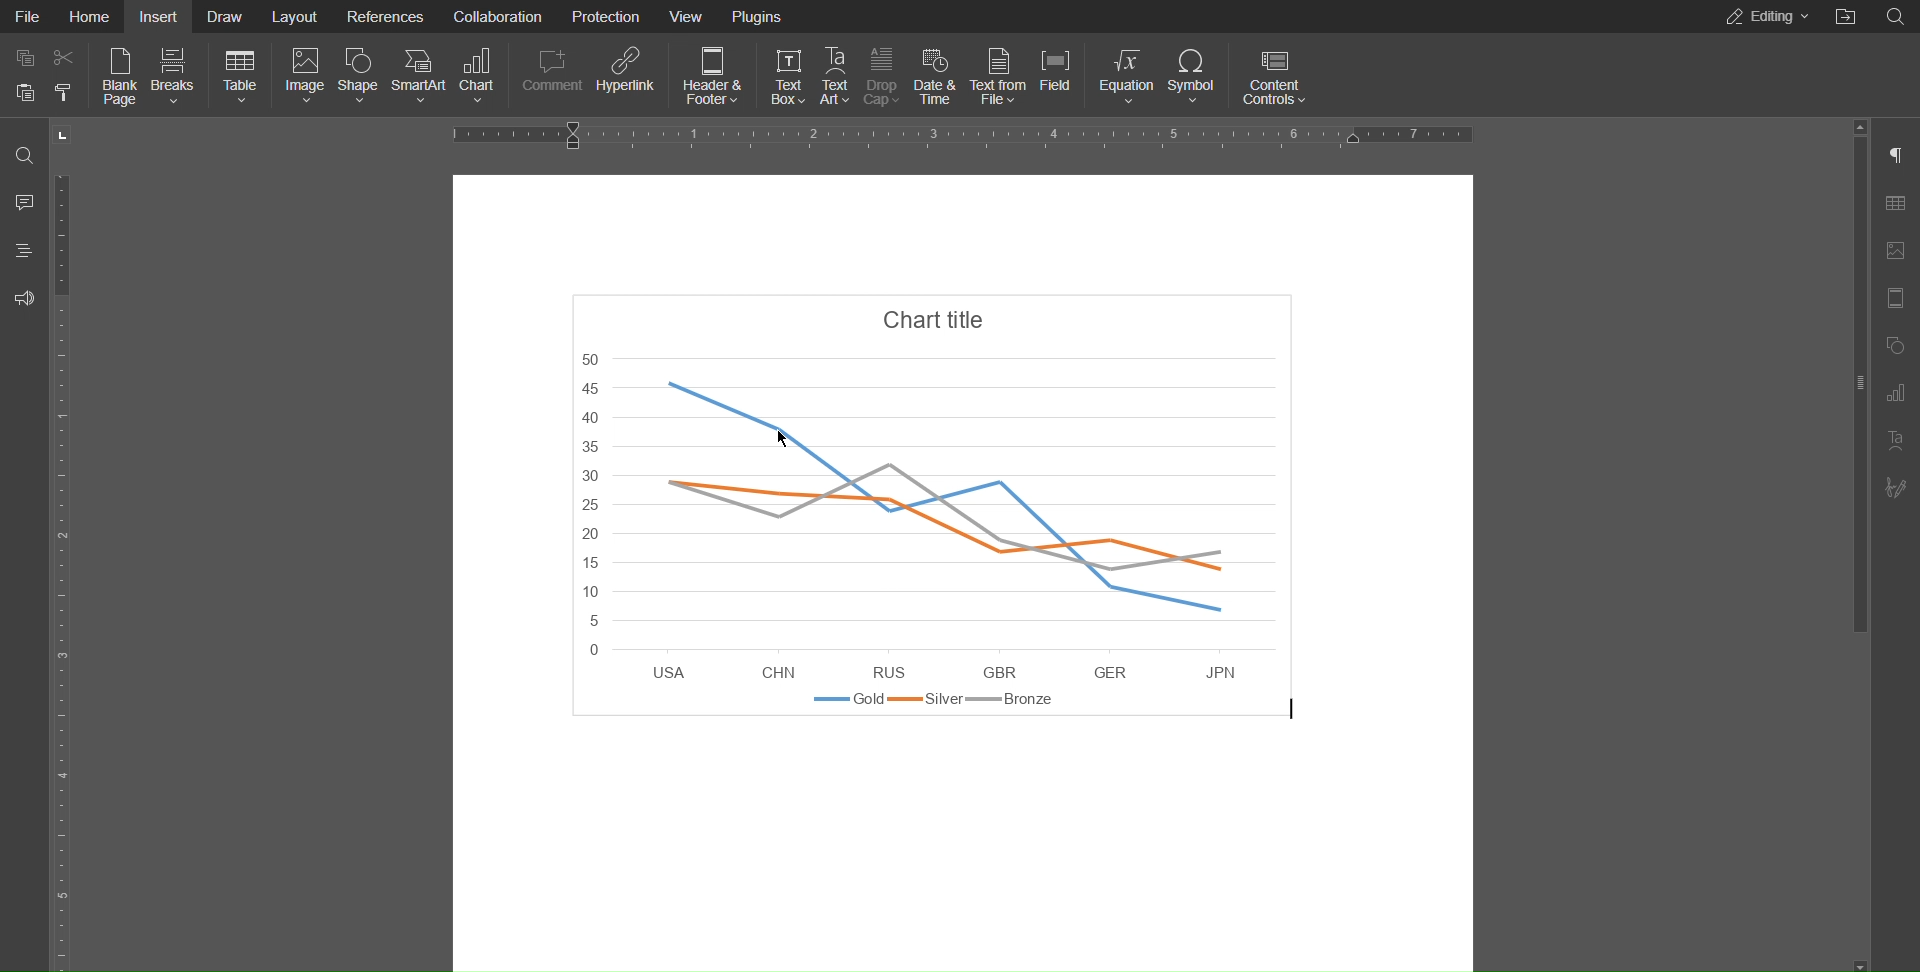 The height and width of the screenshot is (972, 1920). Describe the element at coordinates (417, 79) in the screenshot. I see `SmartArt` at that location.